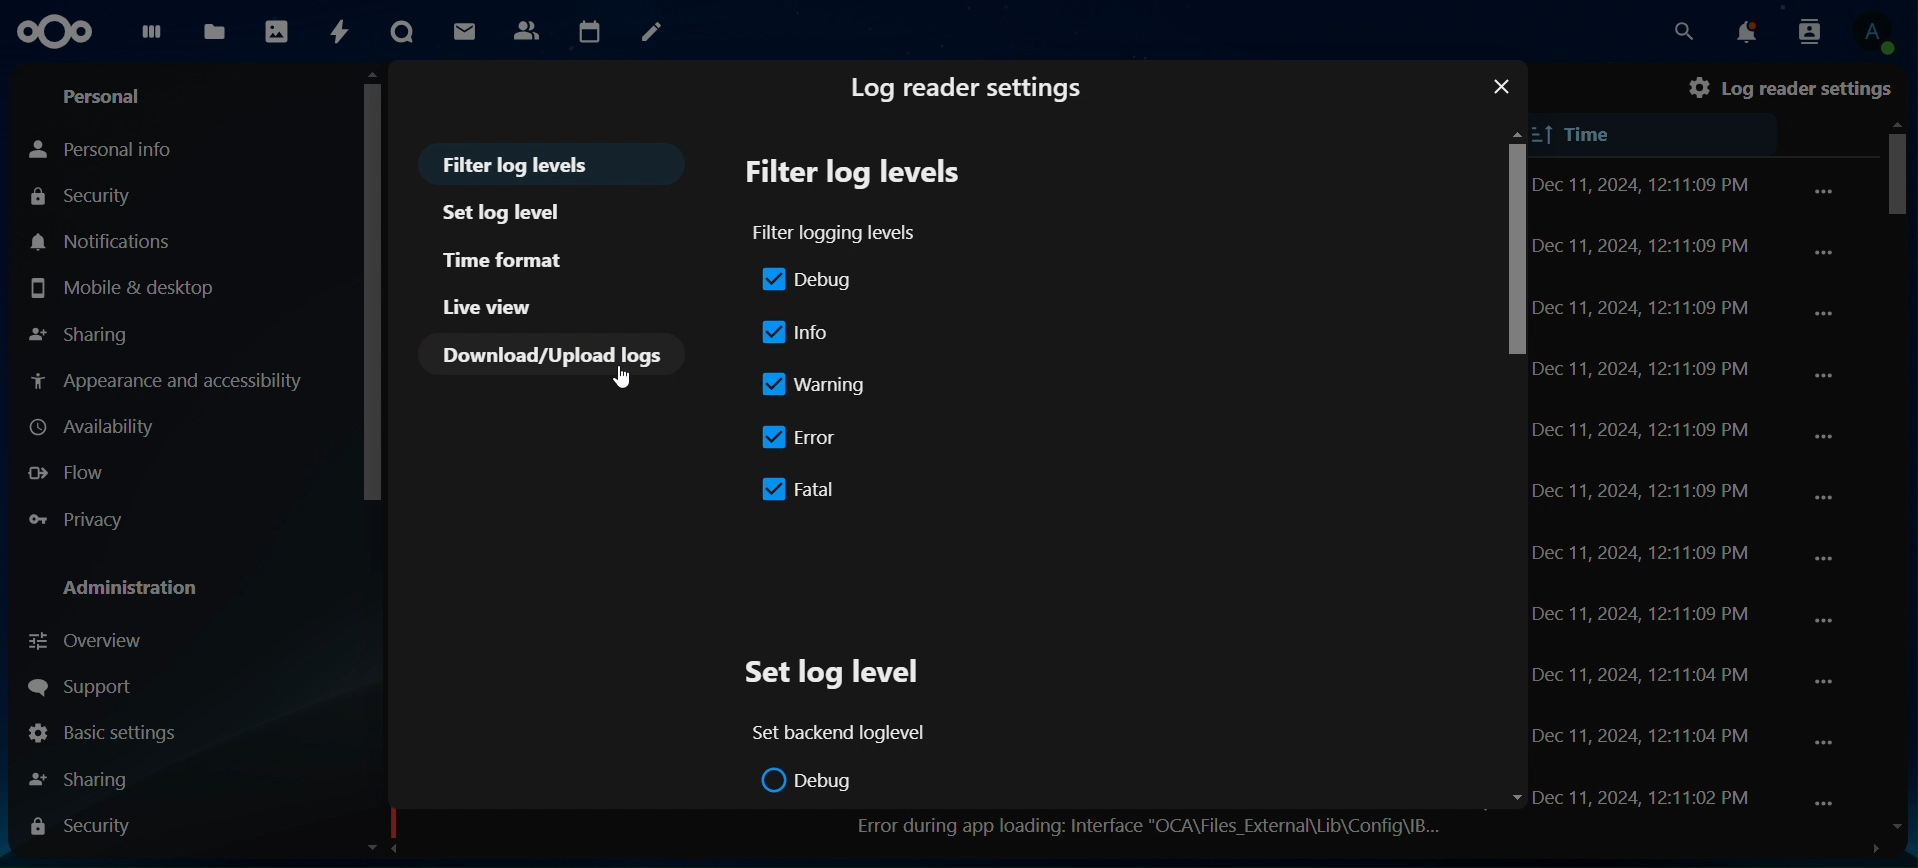 The image size is (1918, 868). Describe the element at coordinates (810, 782) in the screenshot. I see `debug` at that location.